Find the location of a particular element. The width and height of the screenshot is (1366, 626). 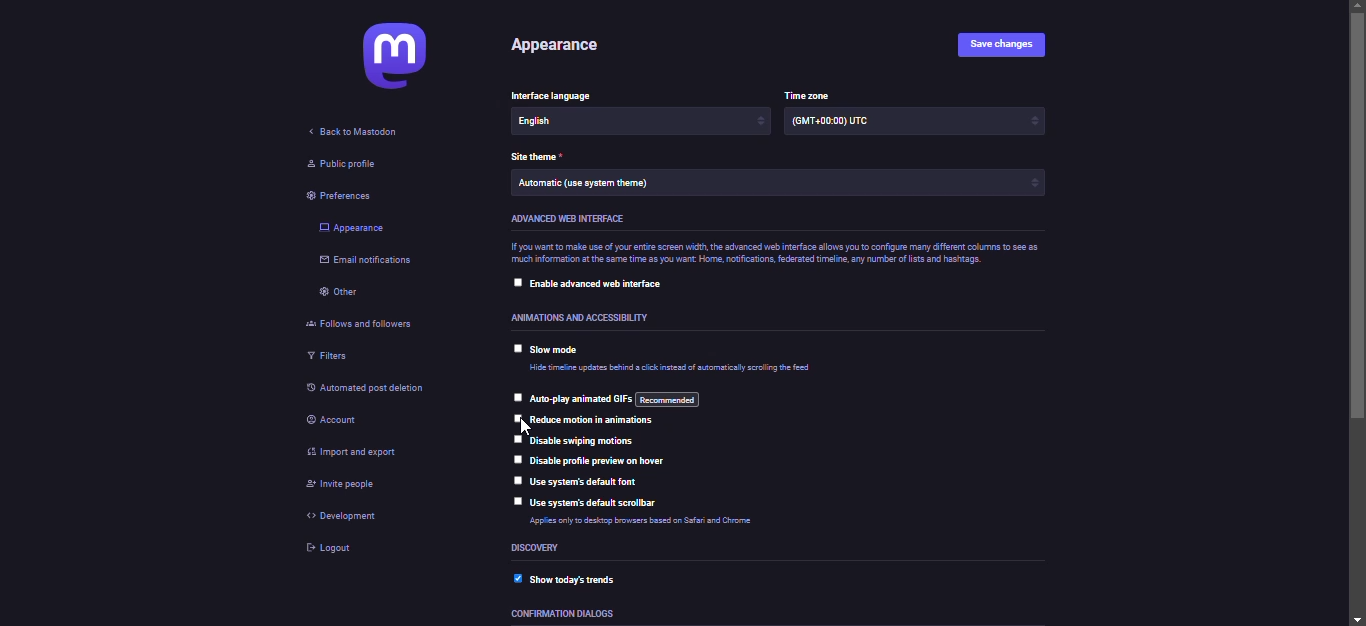

disable swiping motions is located at coordinates (581, 440).